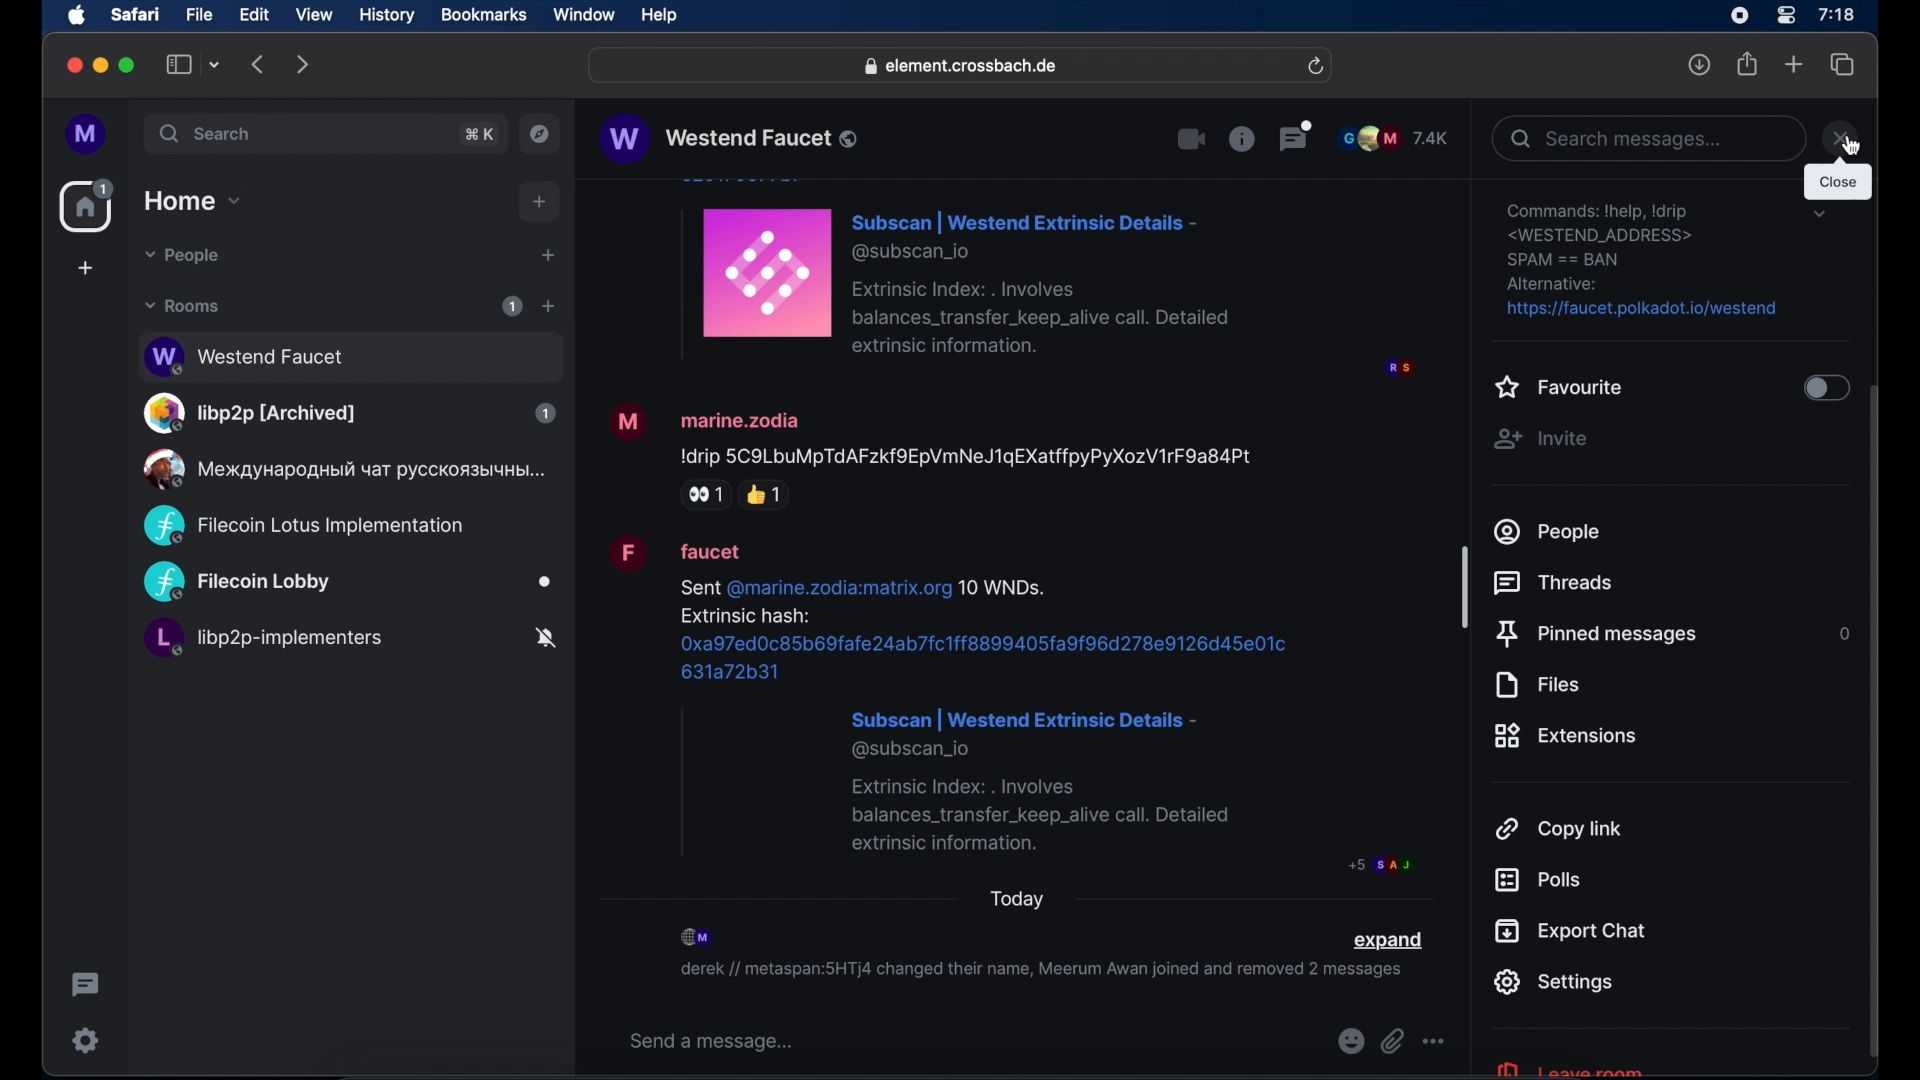  Describe the element at coordinates (728, 138) in the screenshot. I see `room name` at that location.